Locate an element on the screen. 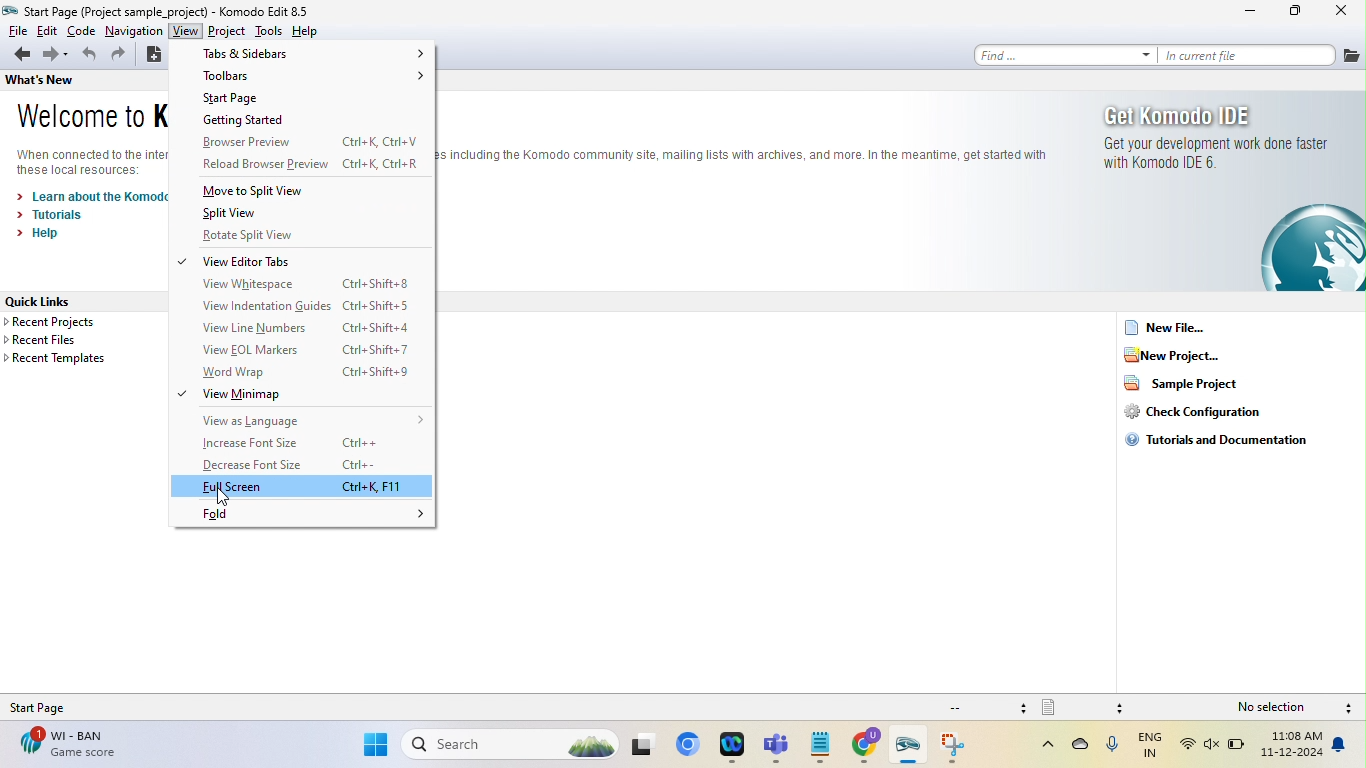 Image resolution: width=1366 pixels, height=768 pixels. tutorials is located at coordinates (59, 214).